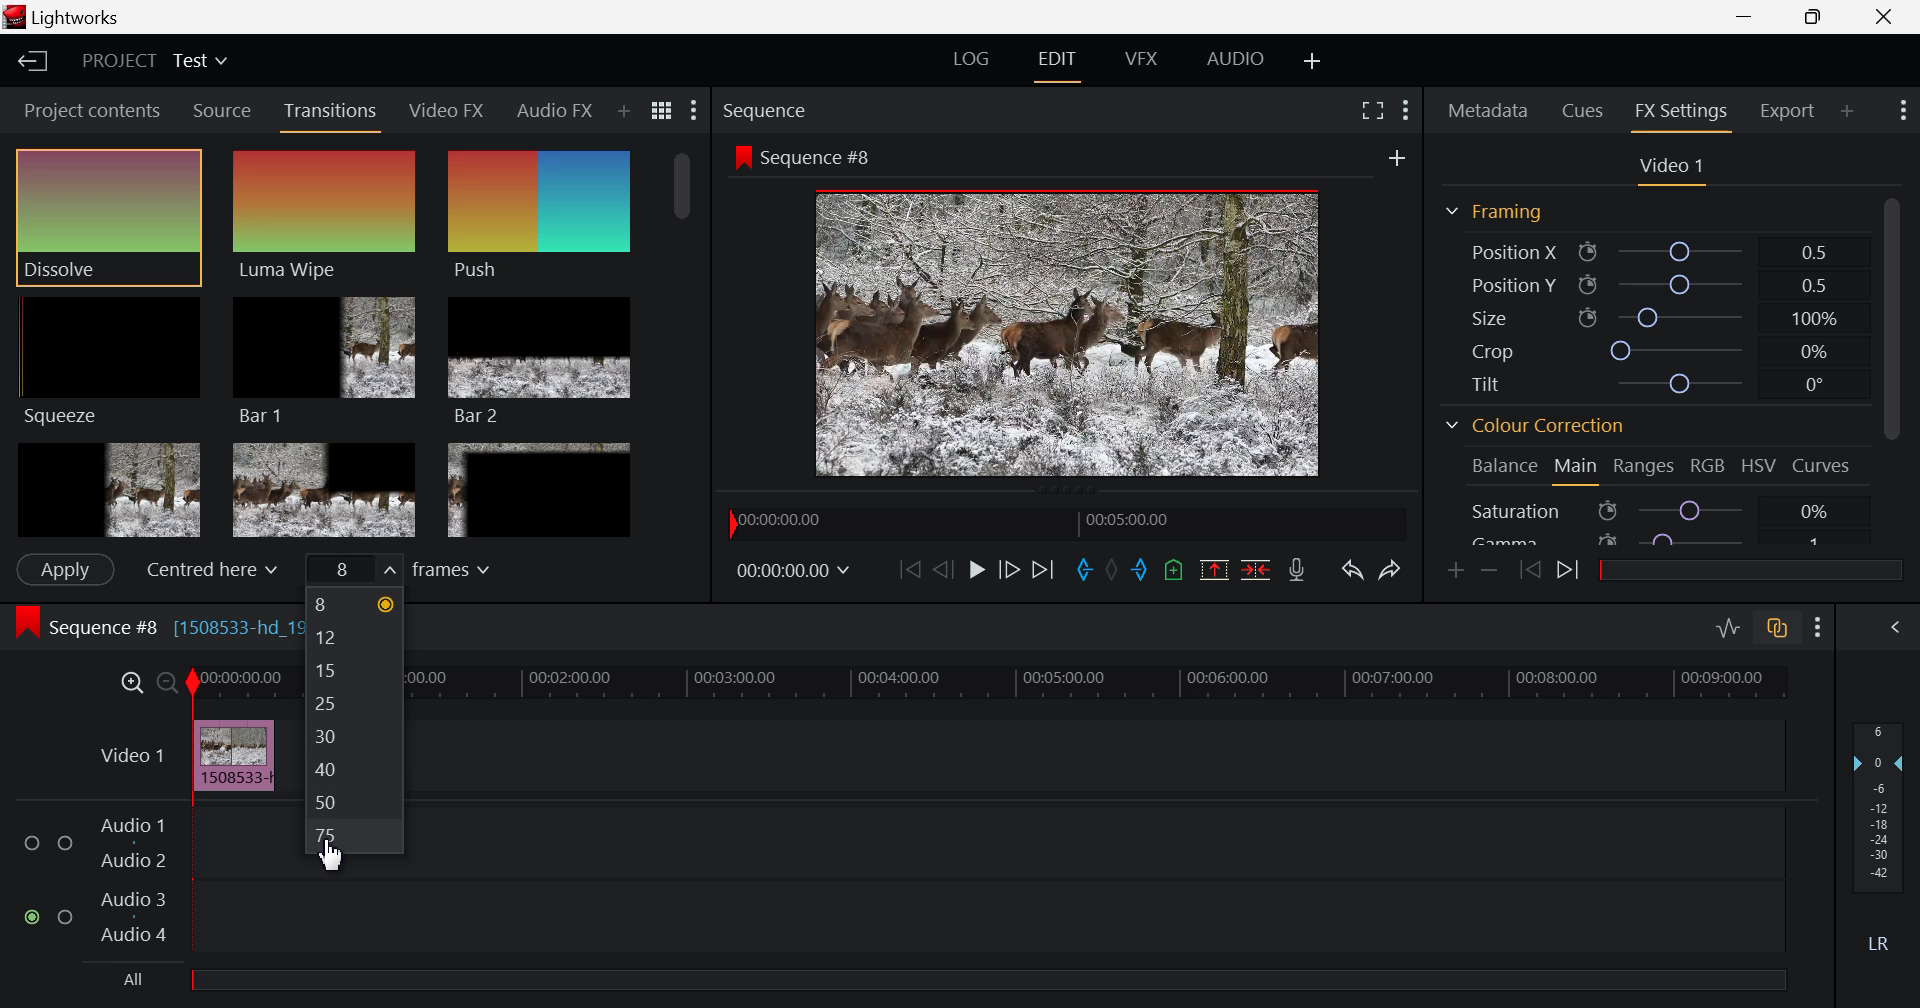 This screenshot has width=1920, height=1008. I want to click on Decibel Level, so click(1880, 832).